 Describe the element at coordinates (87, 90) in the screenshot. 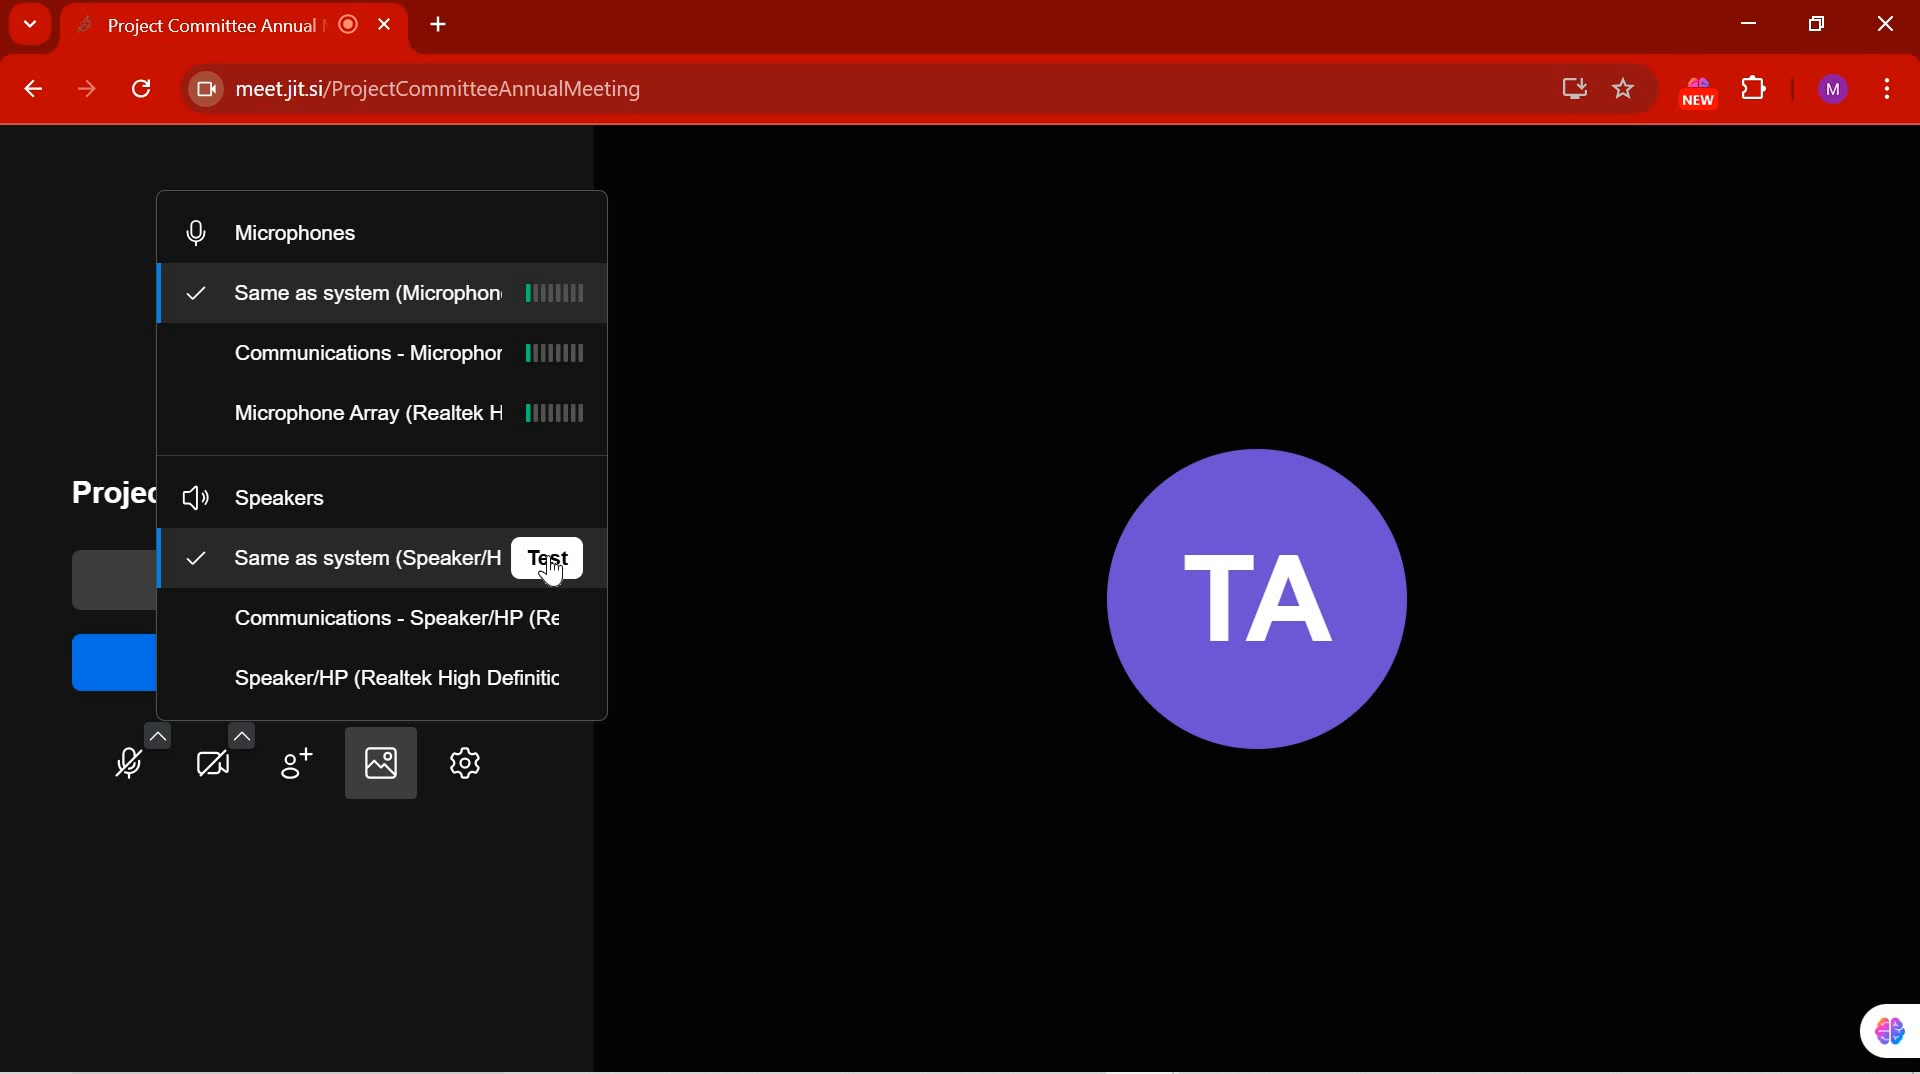

I see `FORWARD` at that location.